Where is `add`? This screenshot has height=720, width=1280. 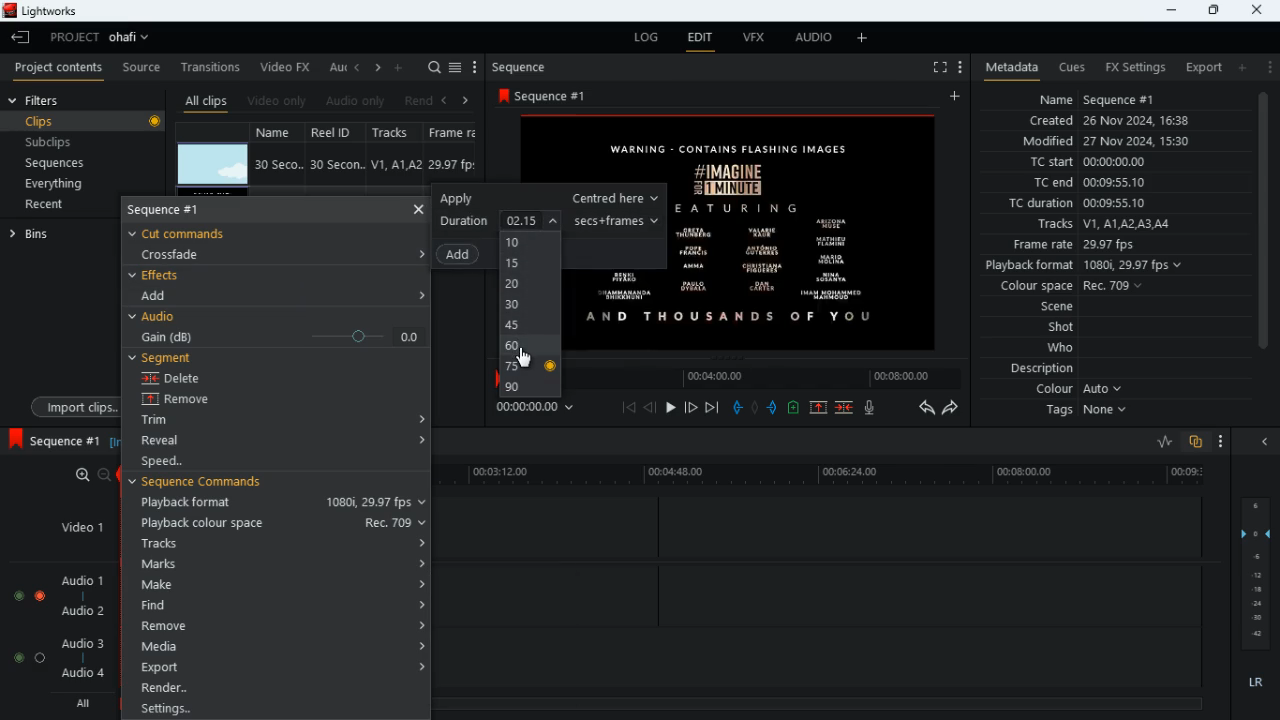 add is located at coordinates (463, 255).